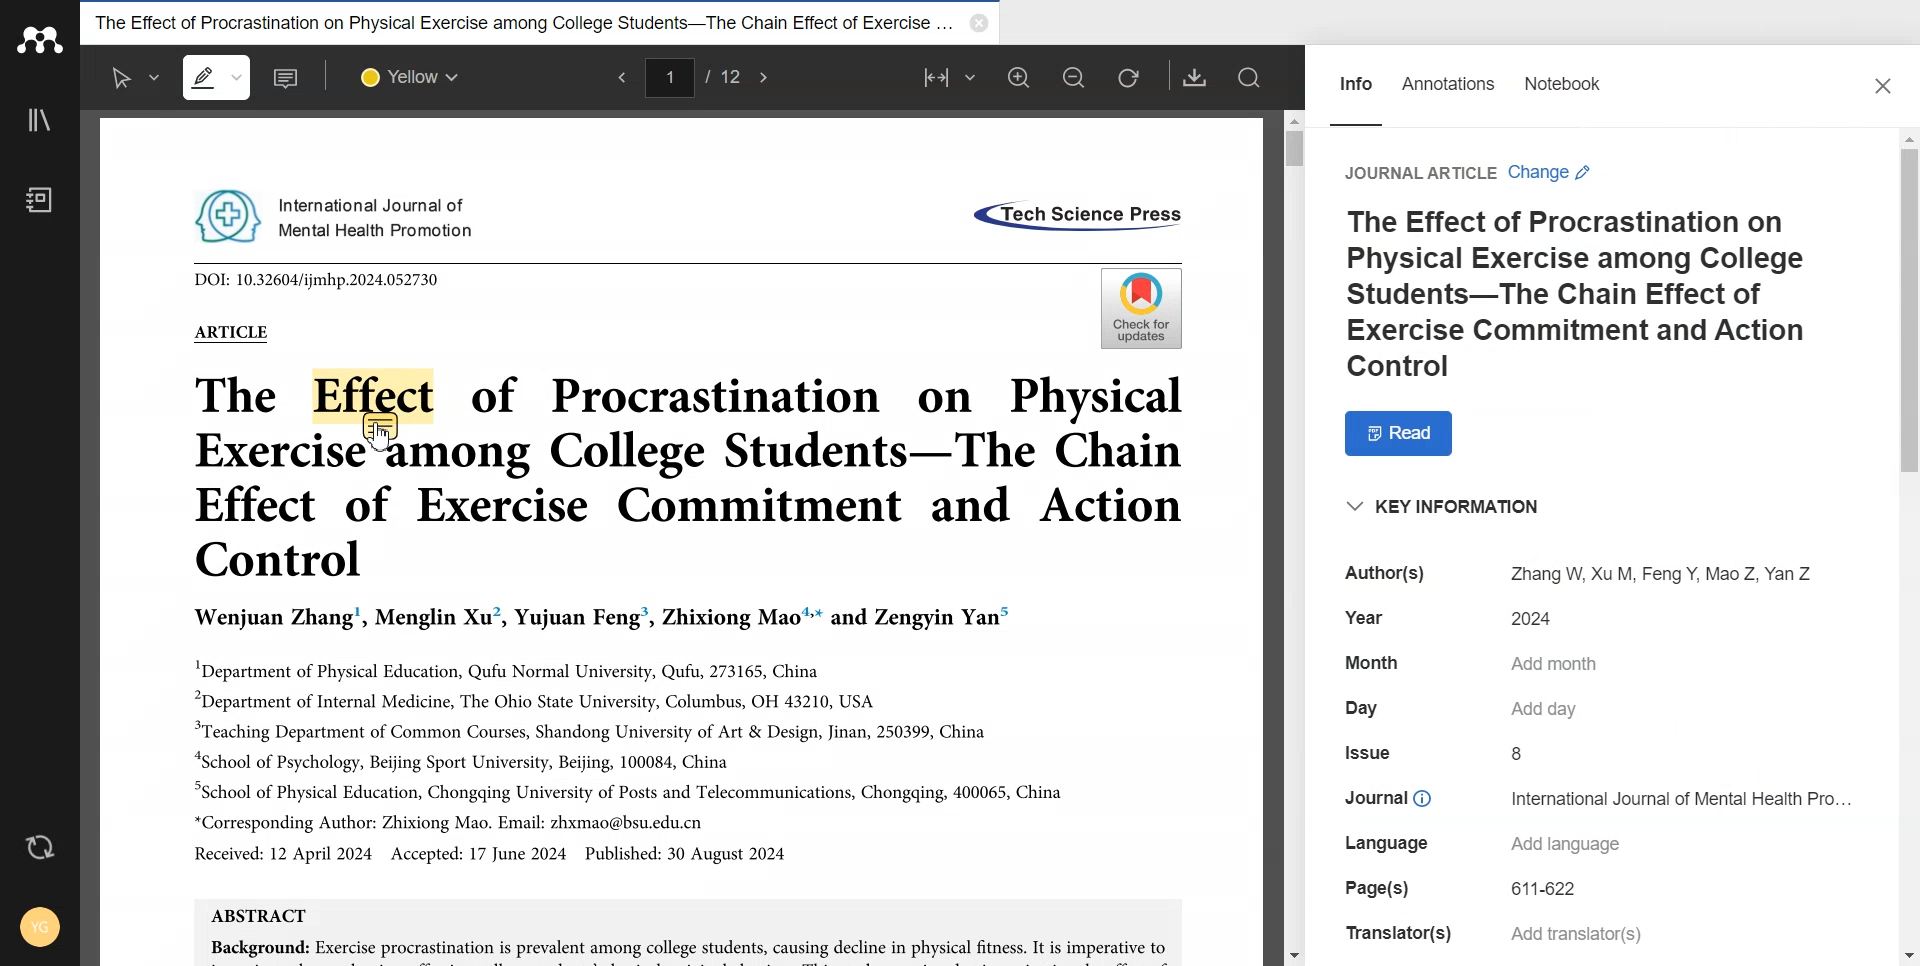 The width and height of the screenshot is (1920, 966). I want to click on Close, so click(976, 23).